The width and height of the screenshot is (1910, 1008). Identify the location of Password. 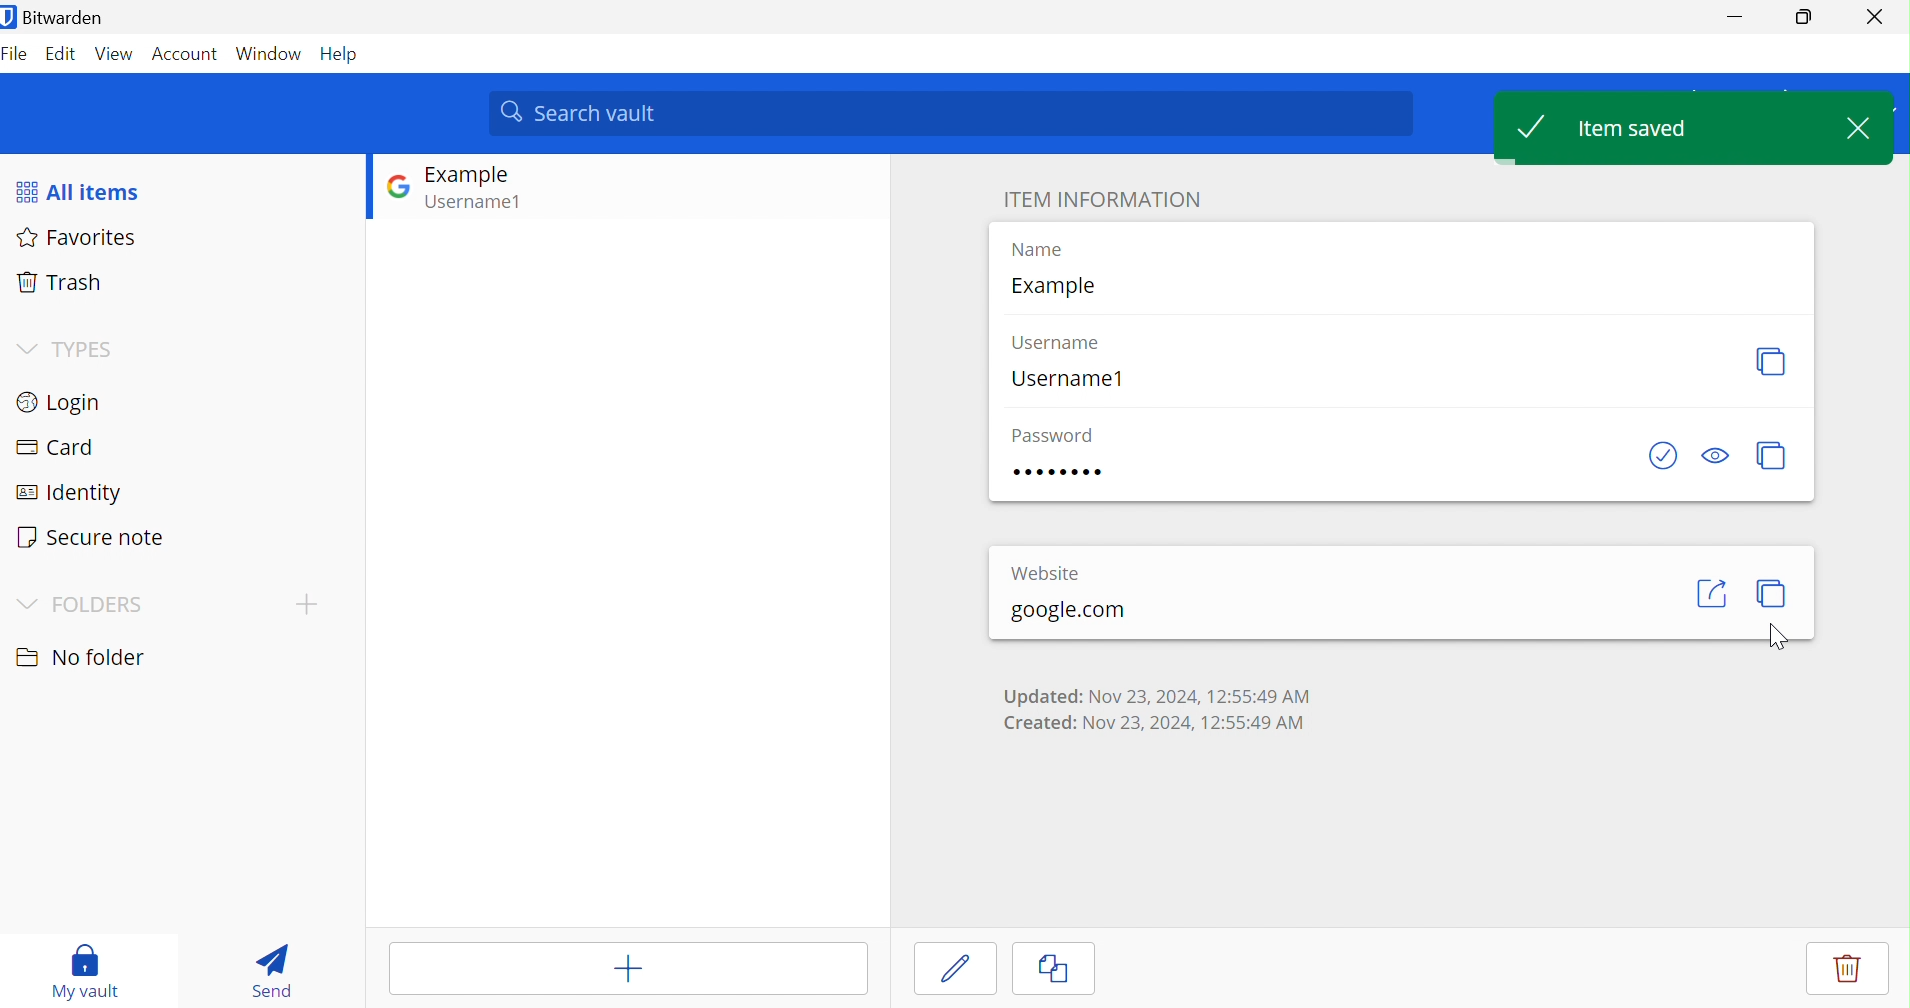
(1059, 474).